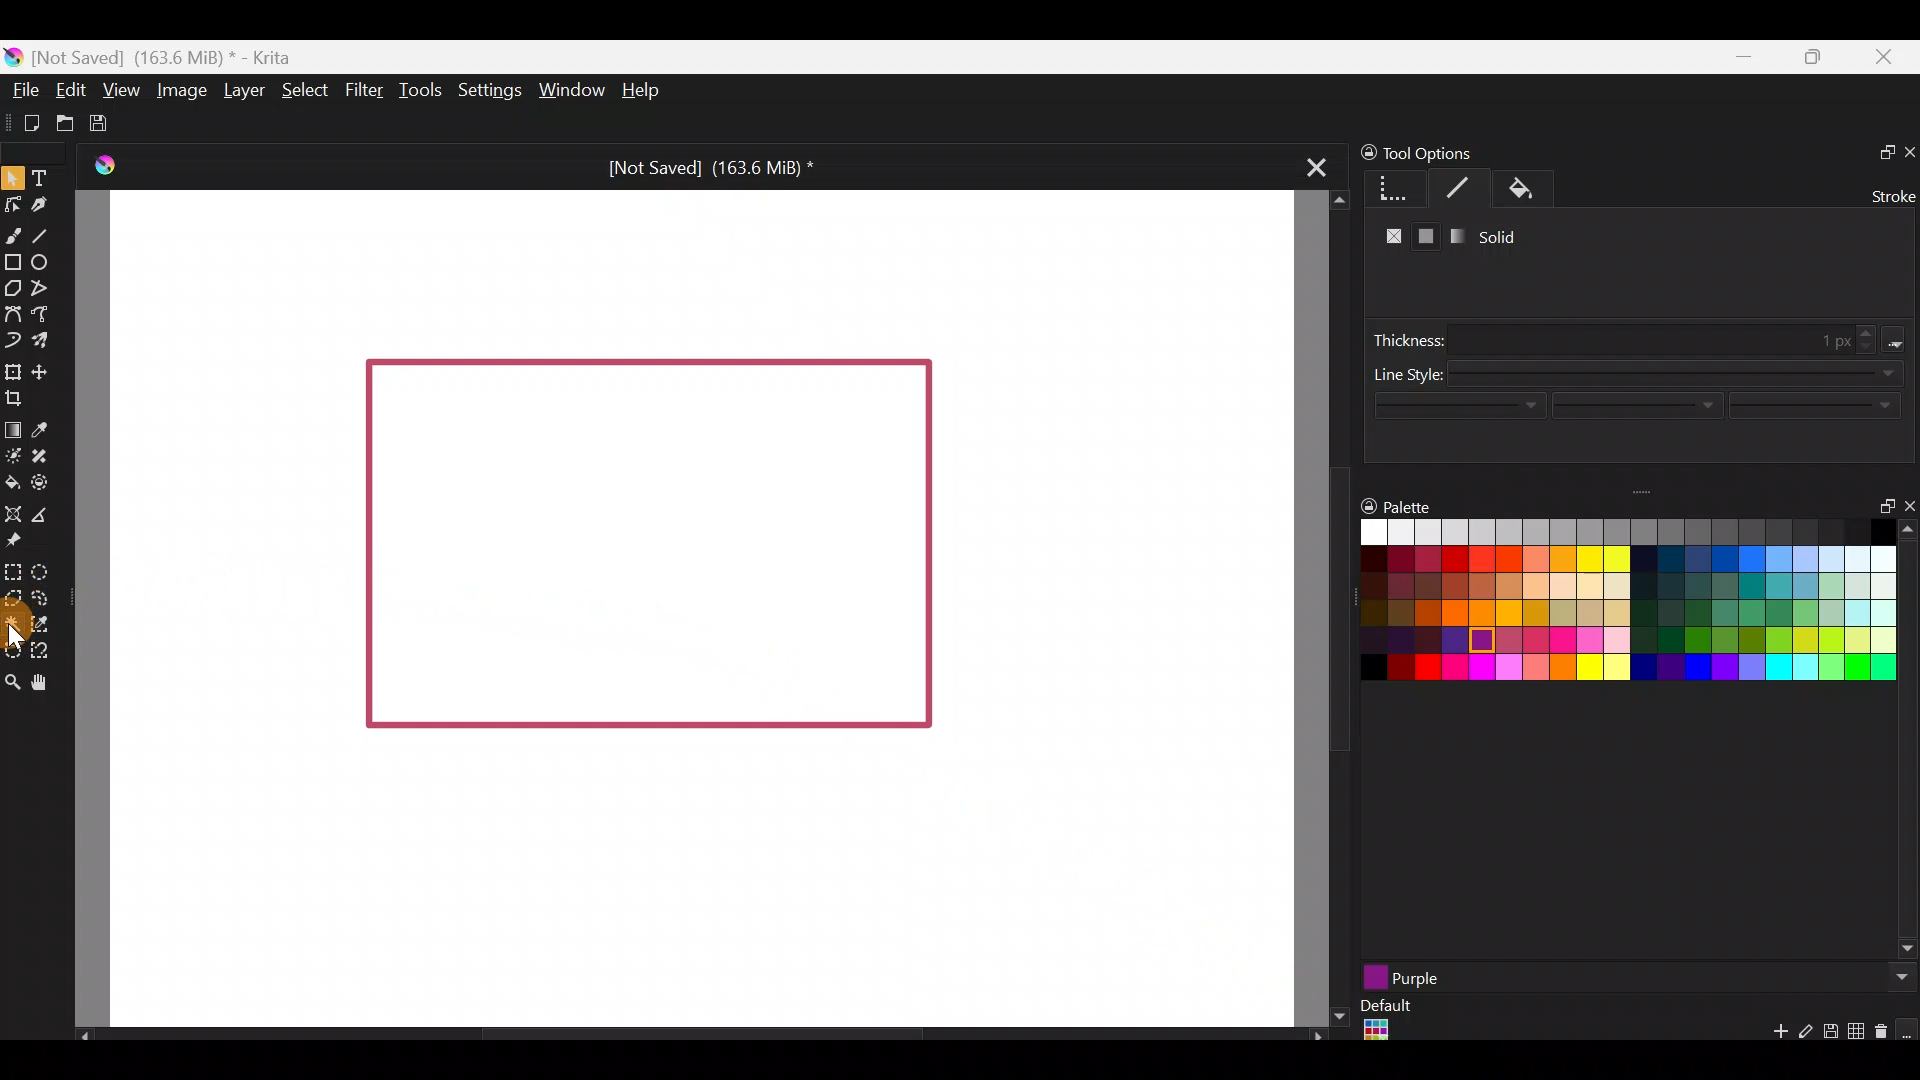 Image resolution: width=1920 pixels, height=1080 pixels. What do you see at coordinates (1859, 1034) in the screenshot?
I see `Edit current palette` at bounding box center [1859, 1034].